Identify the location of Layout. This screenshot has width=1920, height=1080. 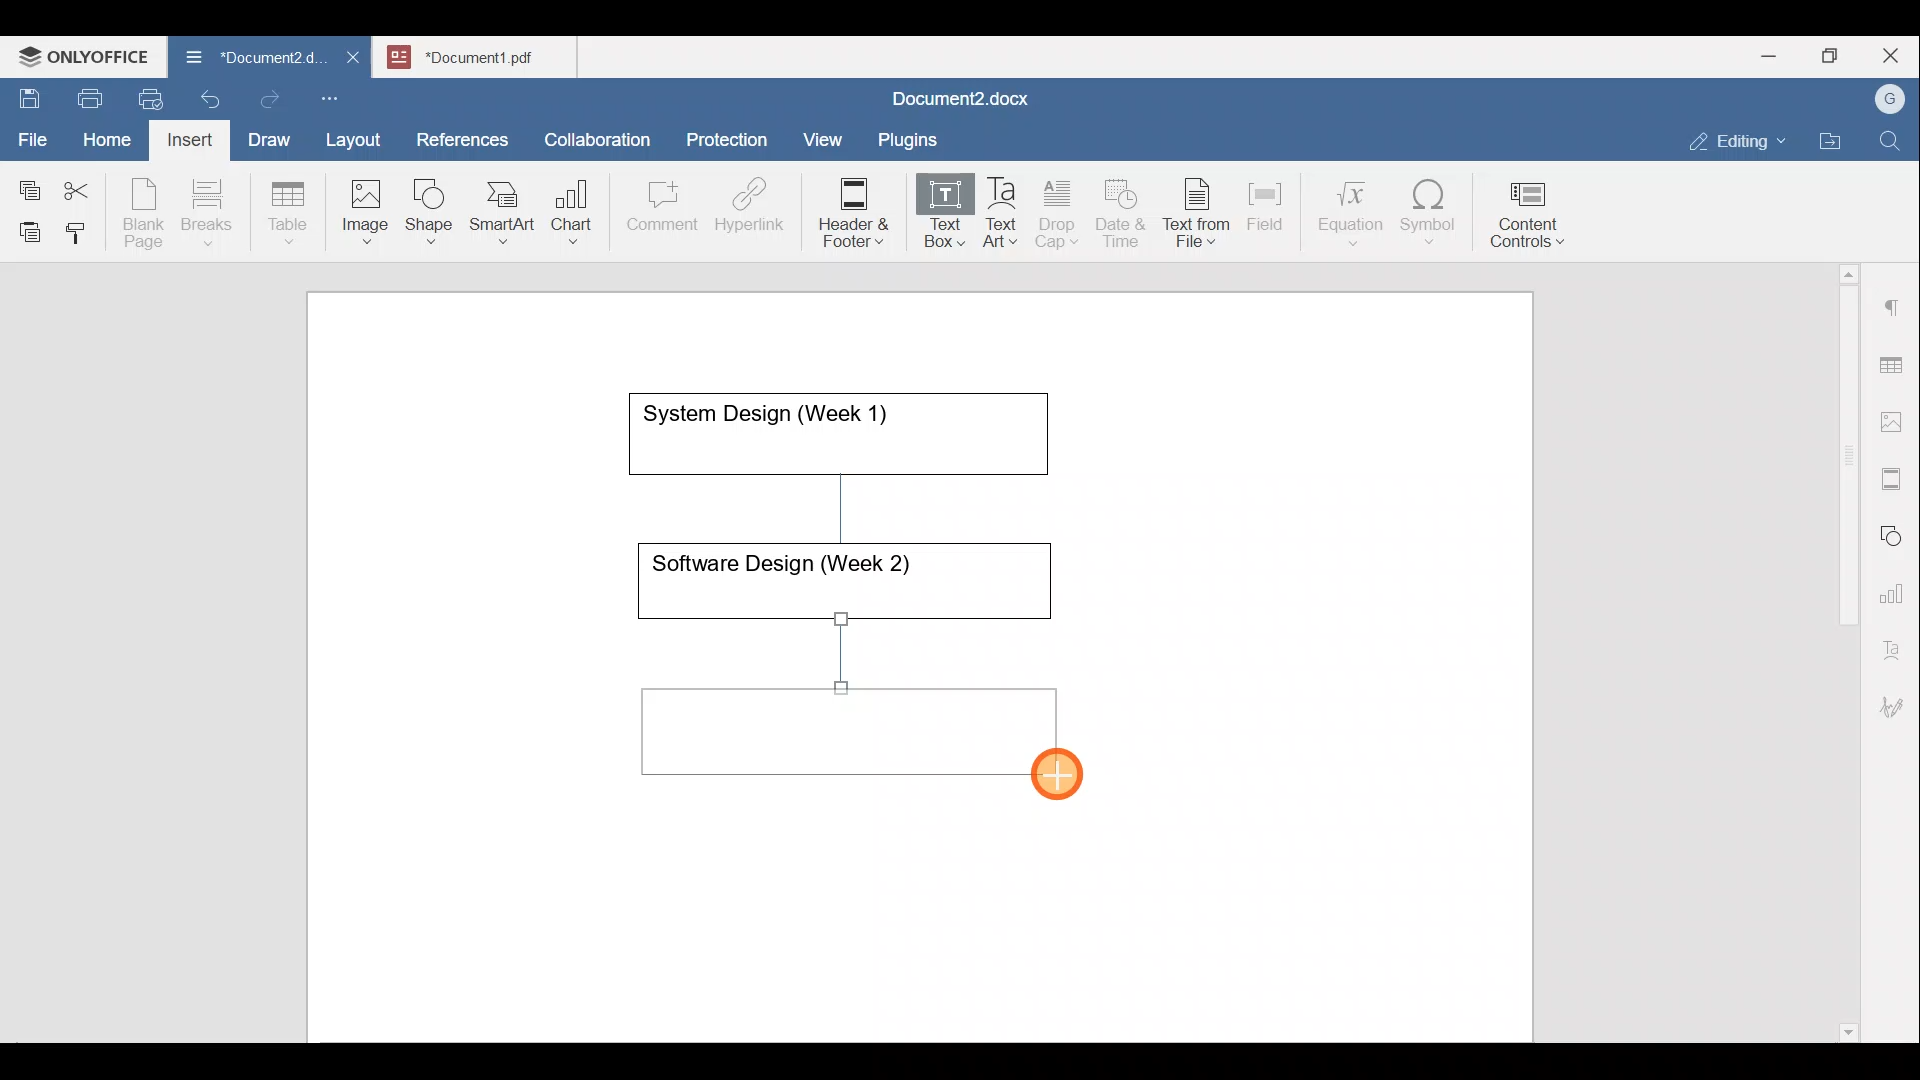
(358, 136).